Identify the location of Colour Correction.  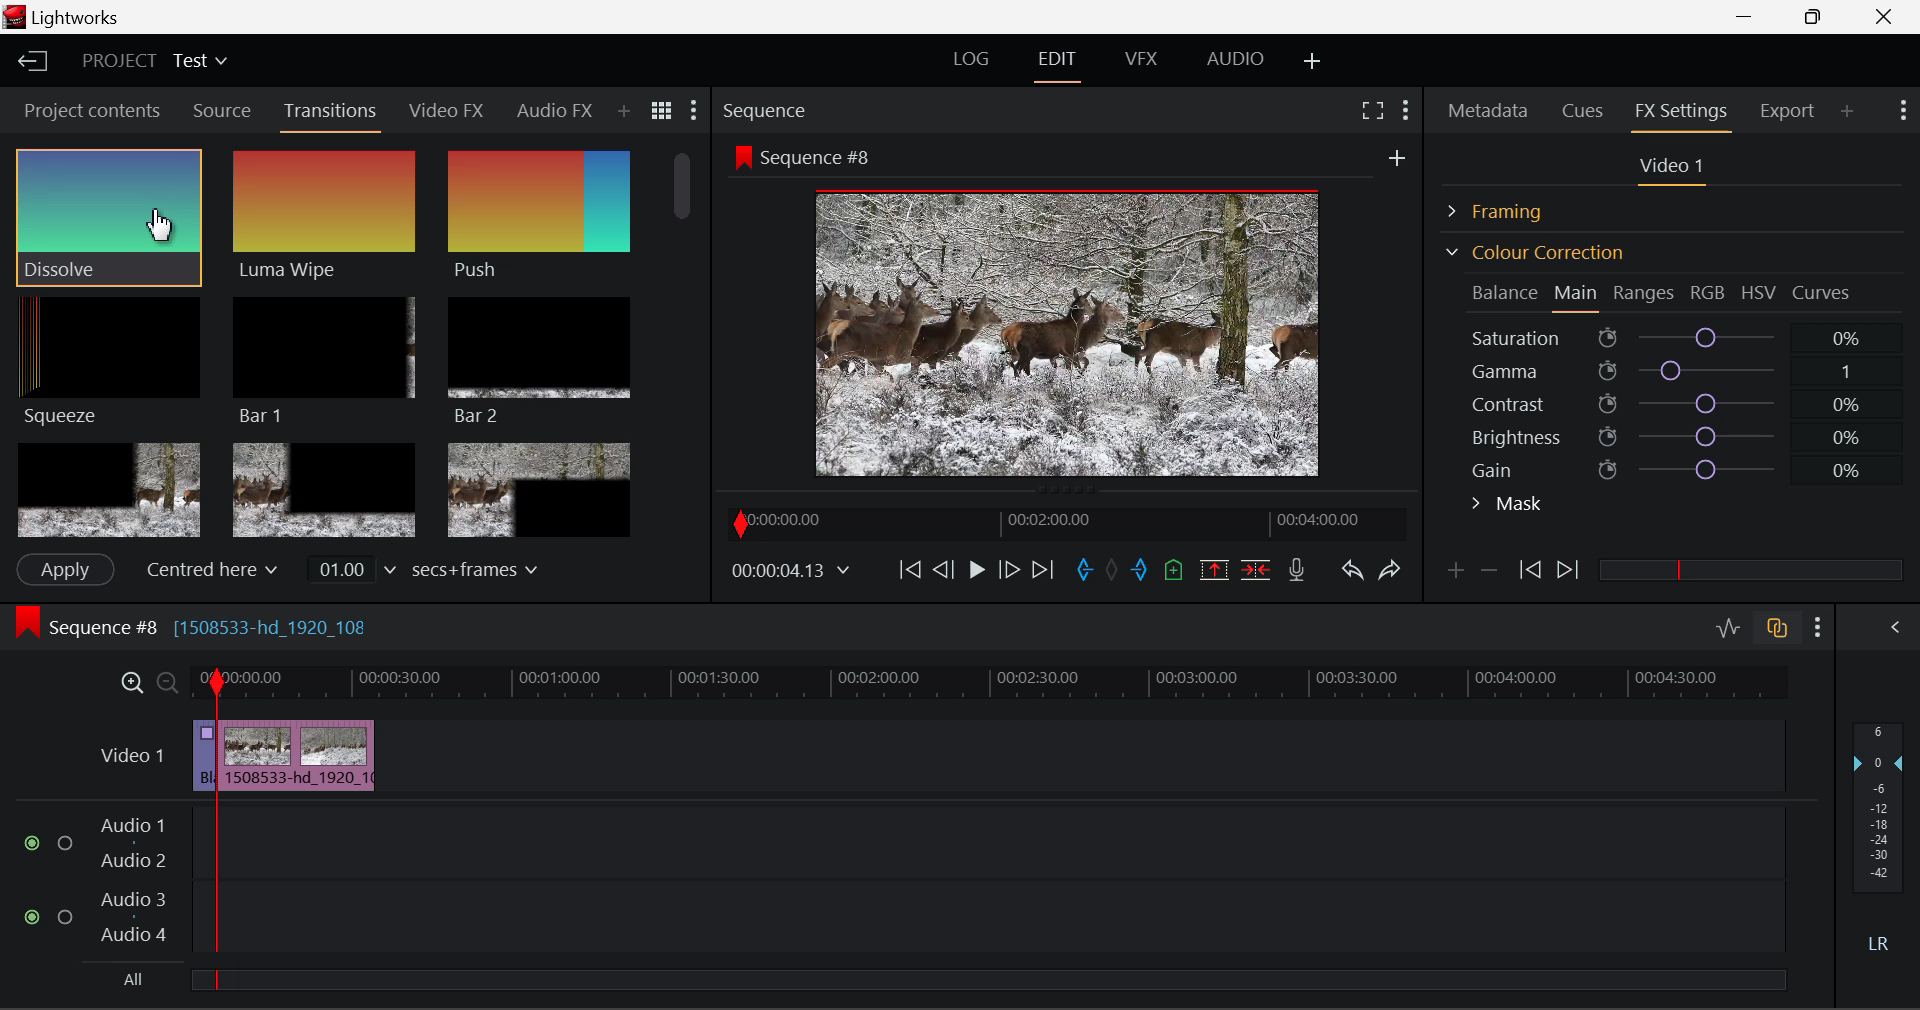
(1534, 252).